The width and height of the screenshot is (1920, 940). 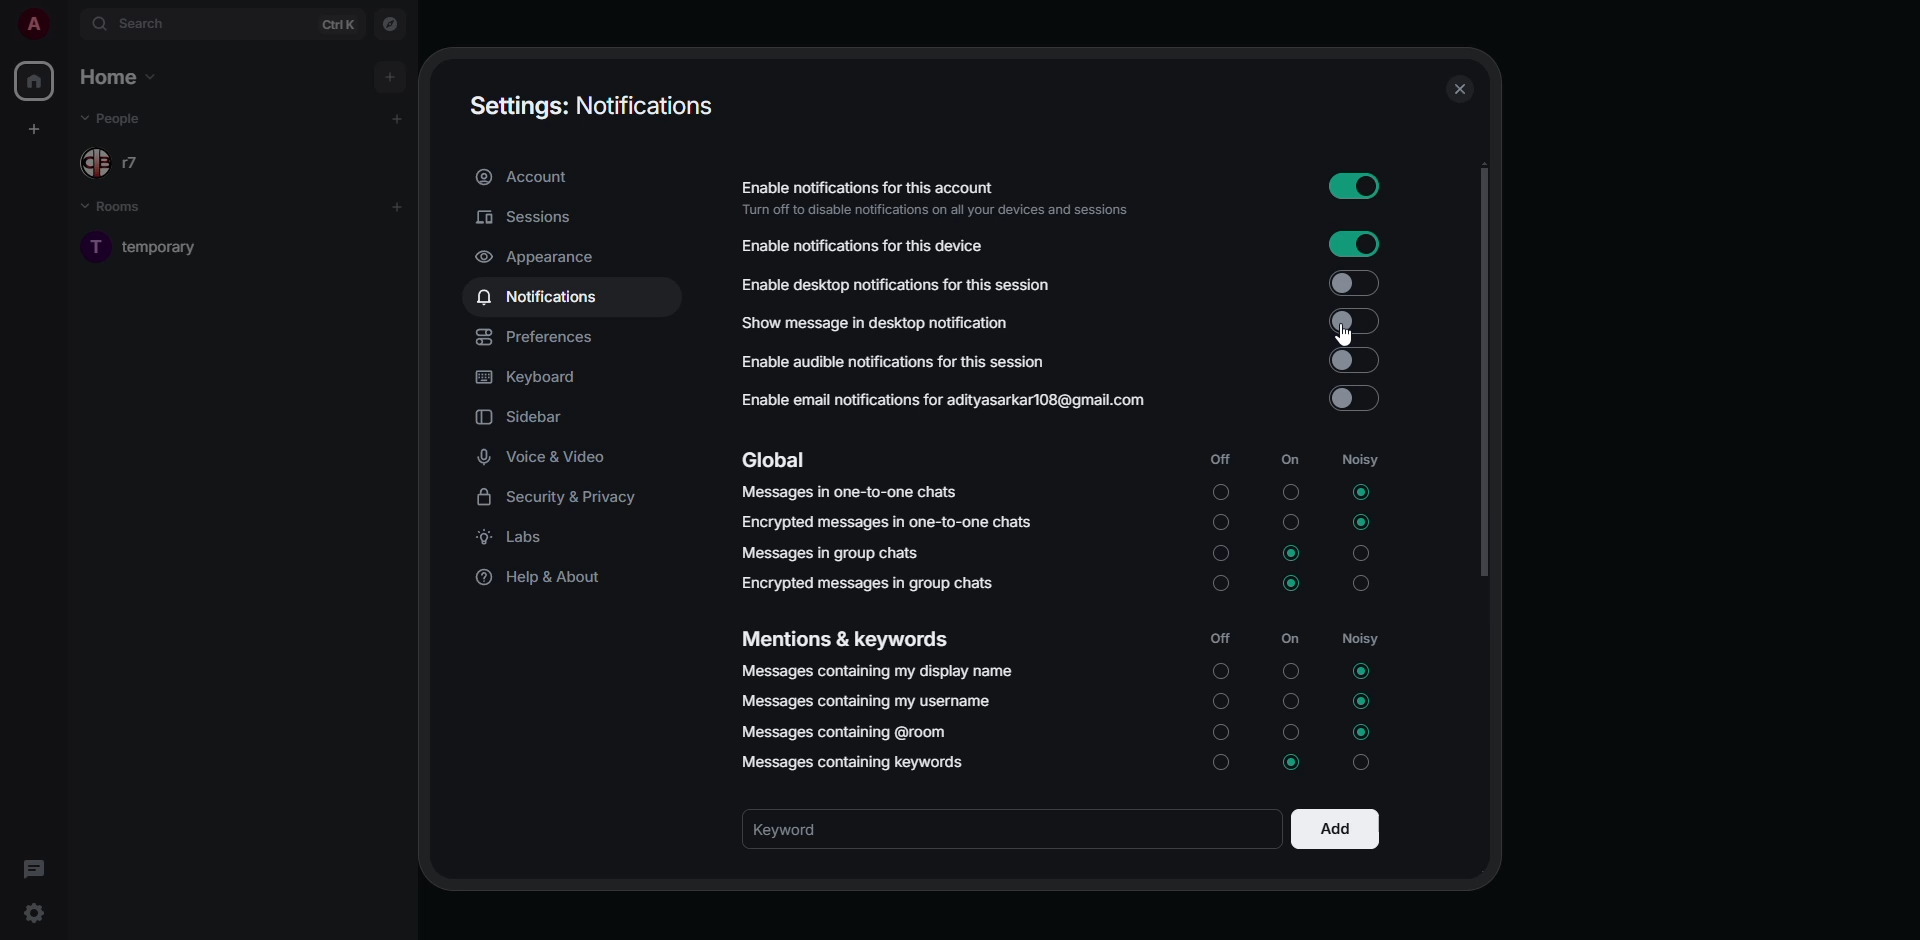 I want to click on rooms, so click(x=124, y=208).